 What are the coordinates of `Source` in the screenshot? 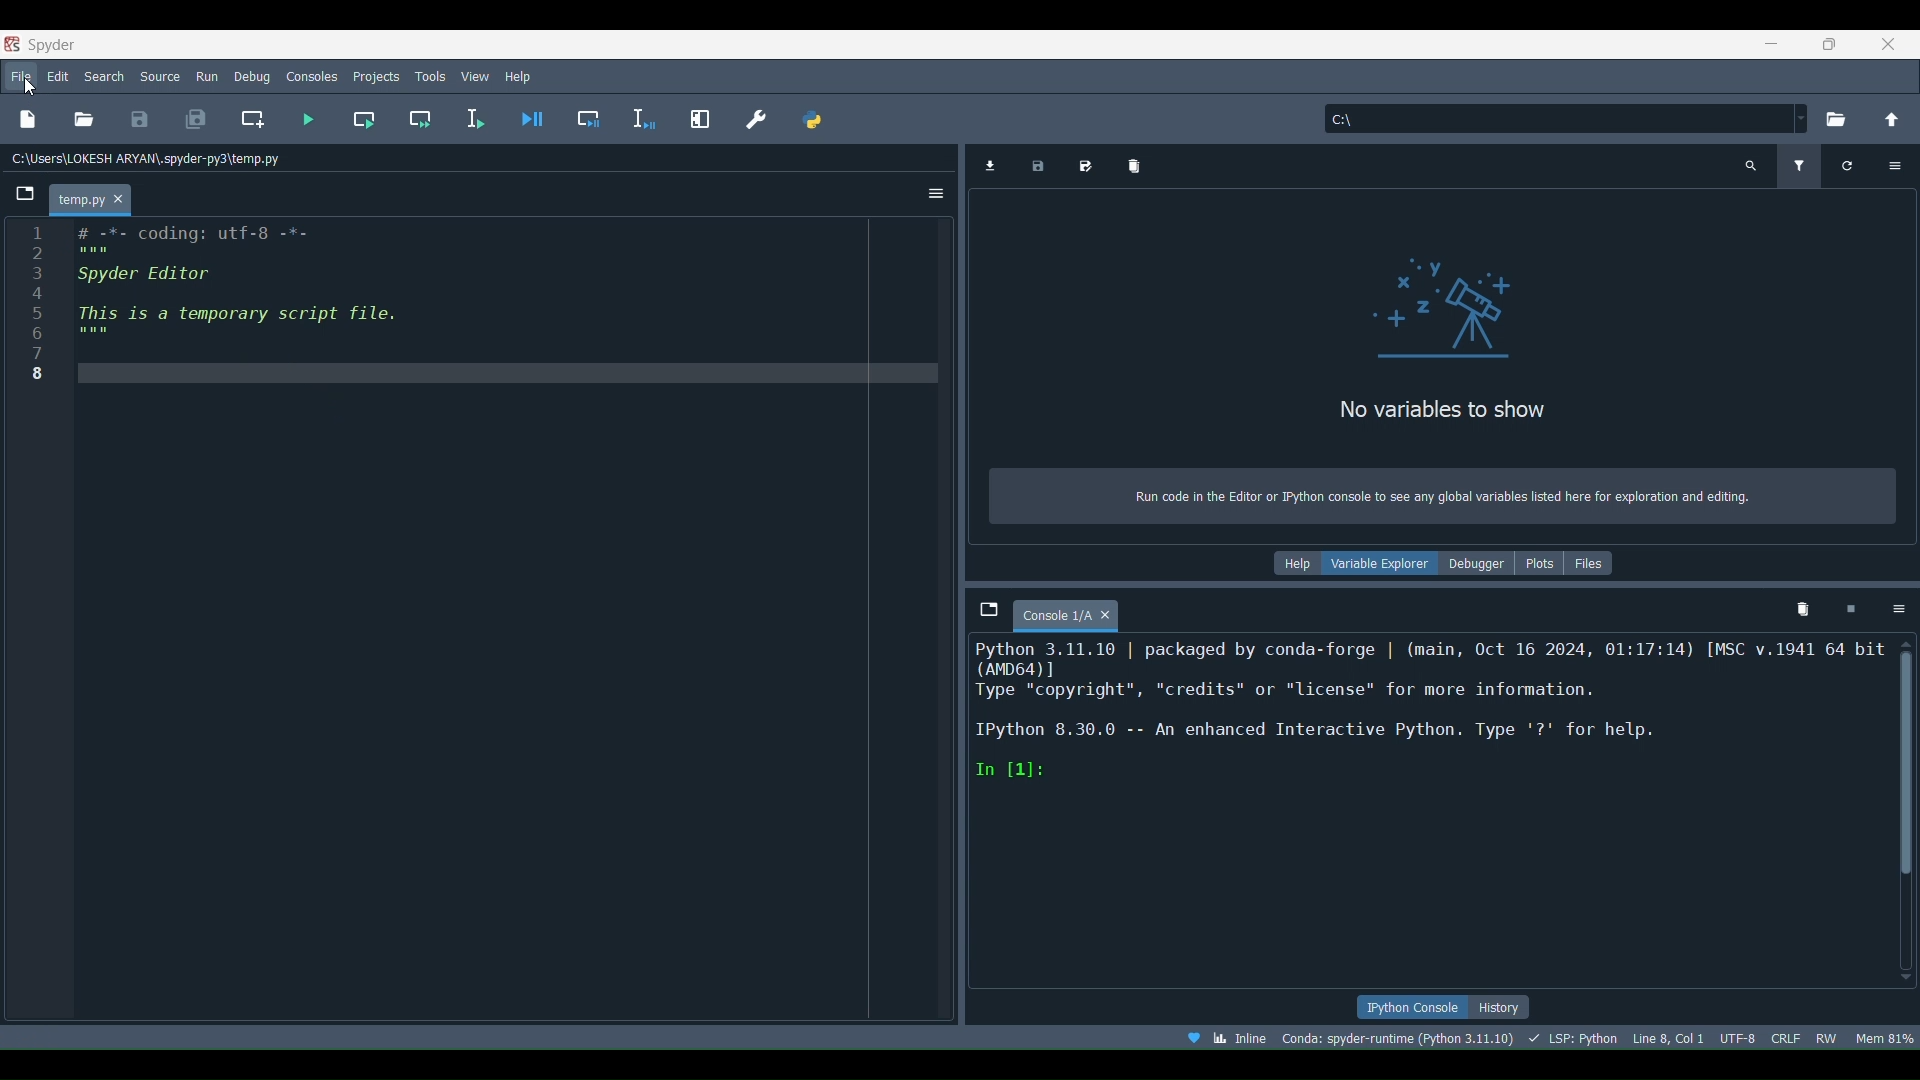 It's located at (159, 74).